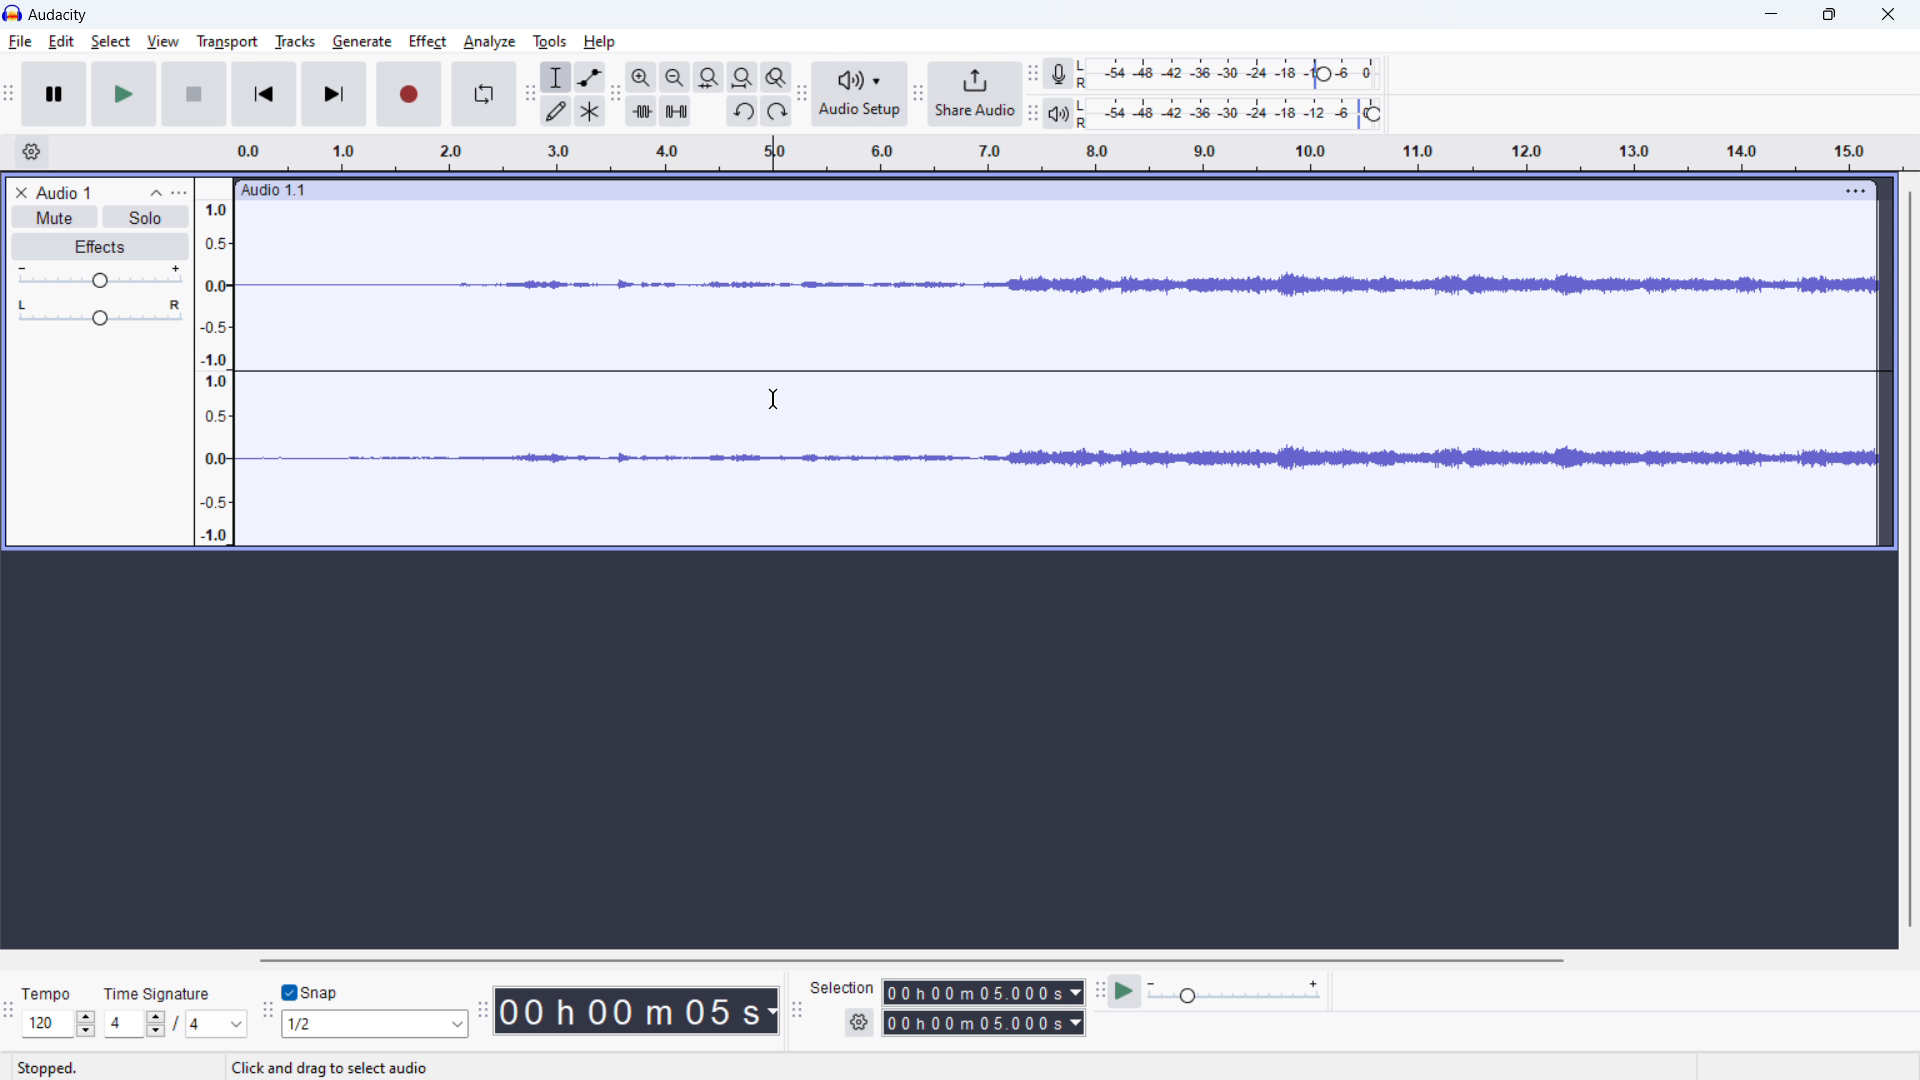 This screenshot has height=1080, width=1920. What do you see at coordinates (361, 42) in the screenshot?
I see `geberate` at bounding box center [361, 42].